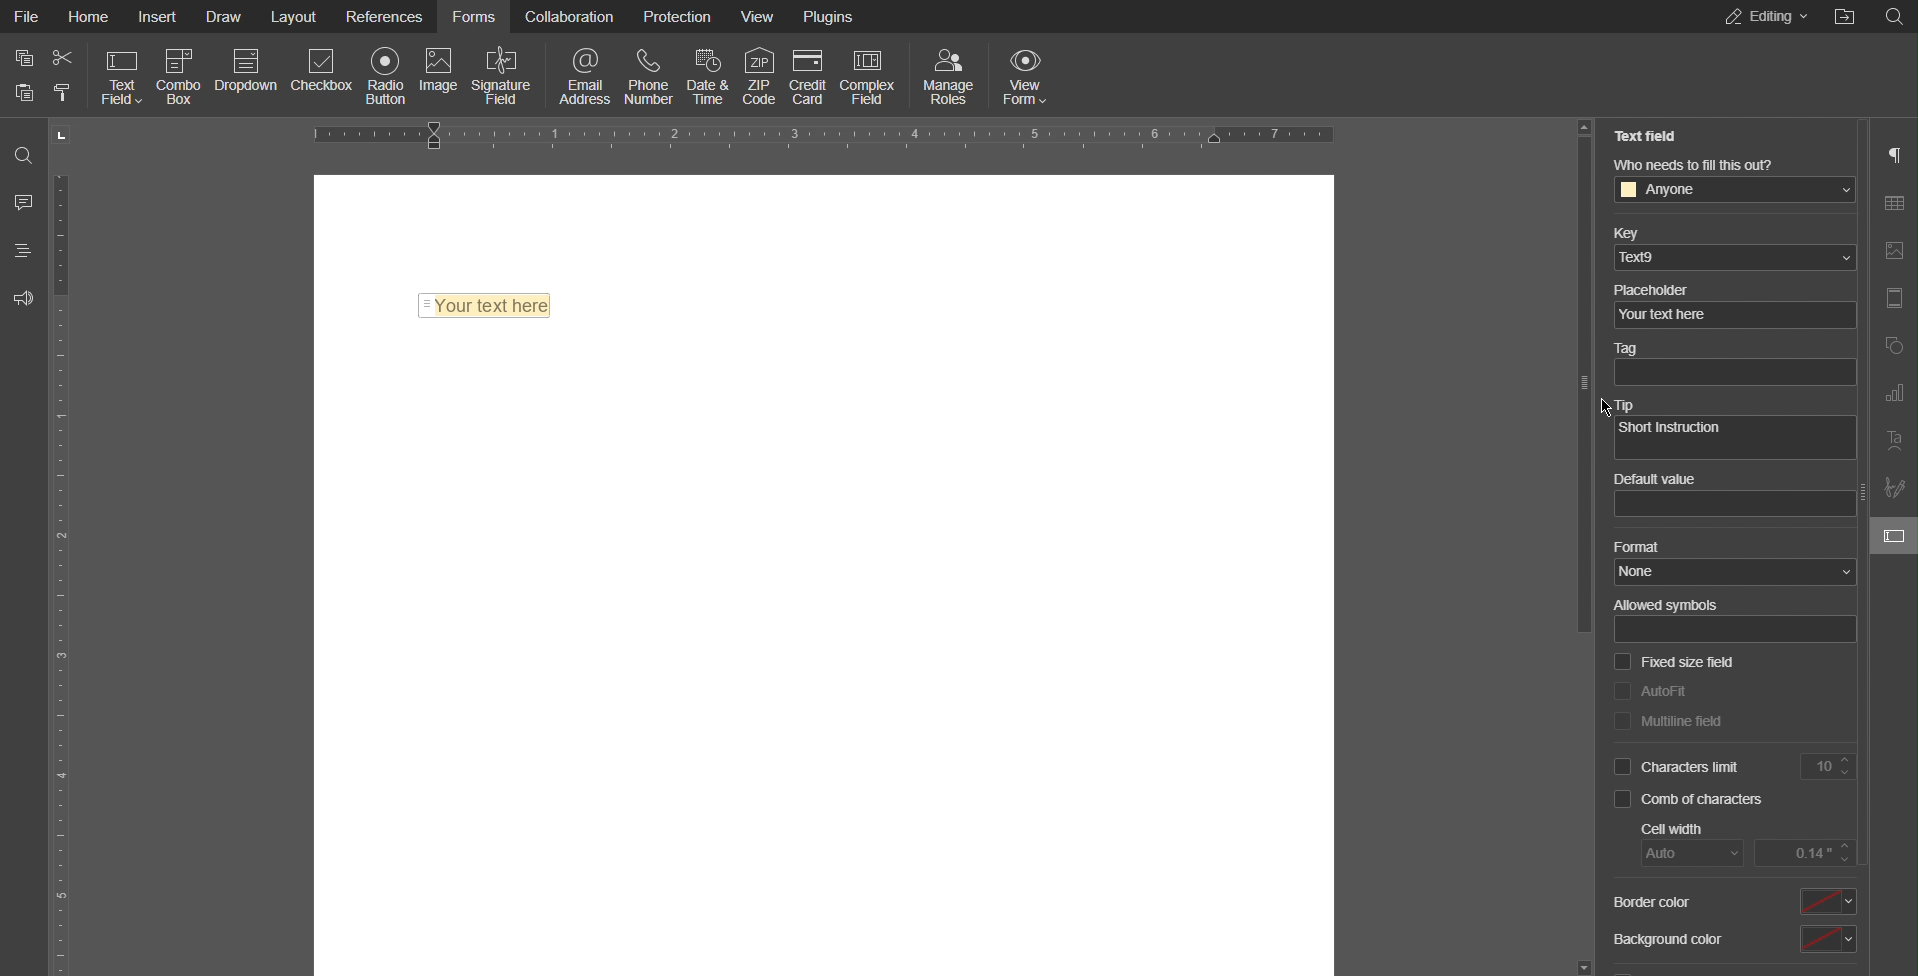 This screenshot has height=976, width=1918. I want to click on Vertical Ruler, so click(60, 548).